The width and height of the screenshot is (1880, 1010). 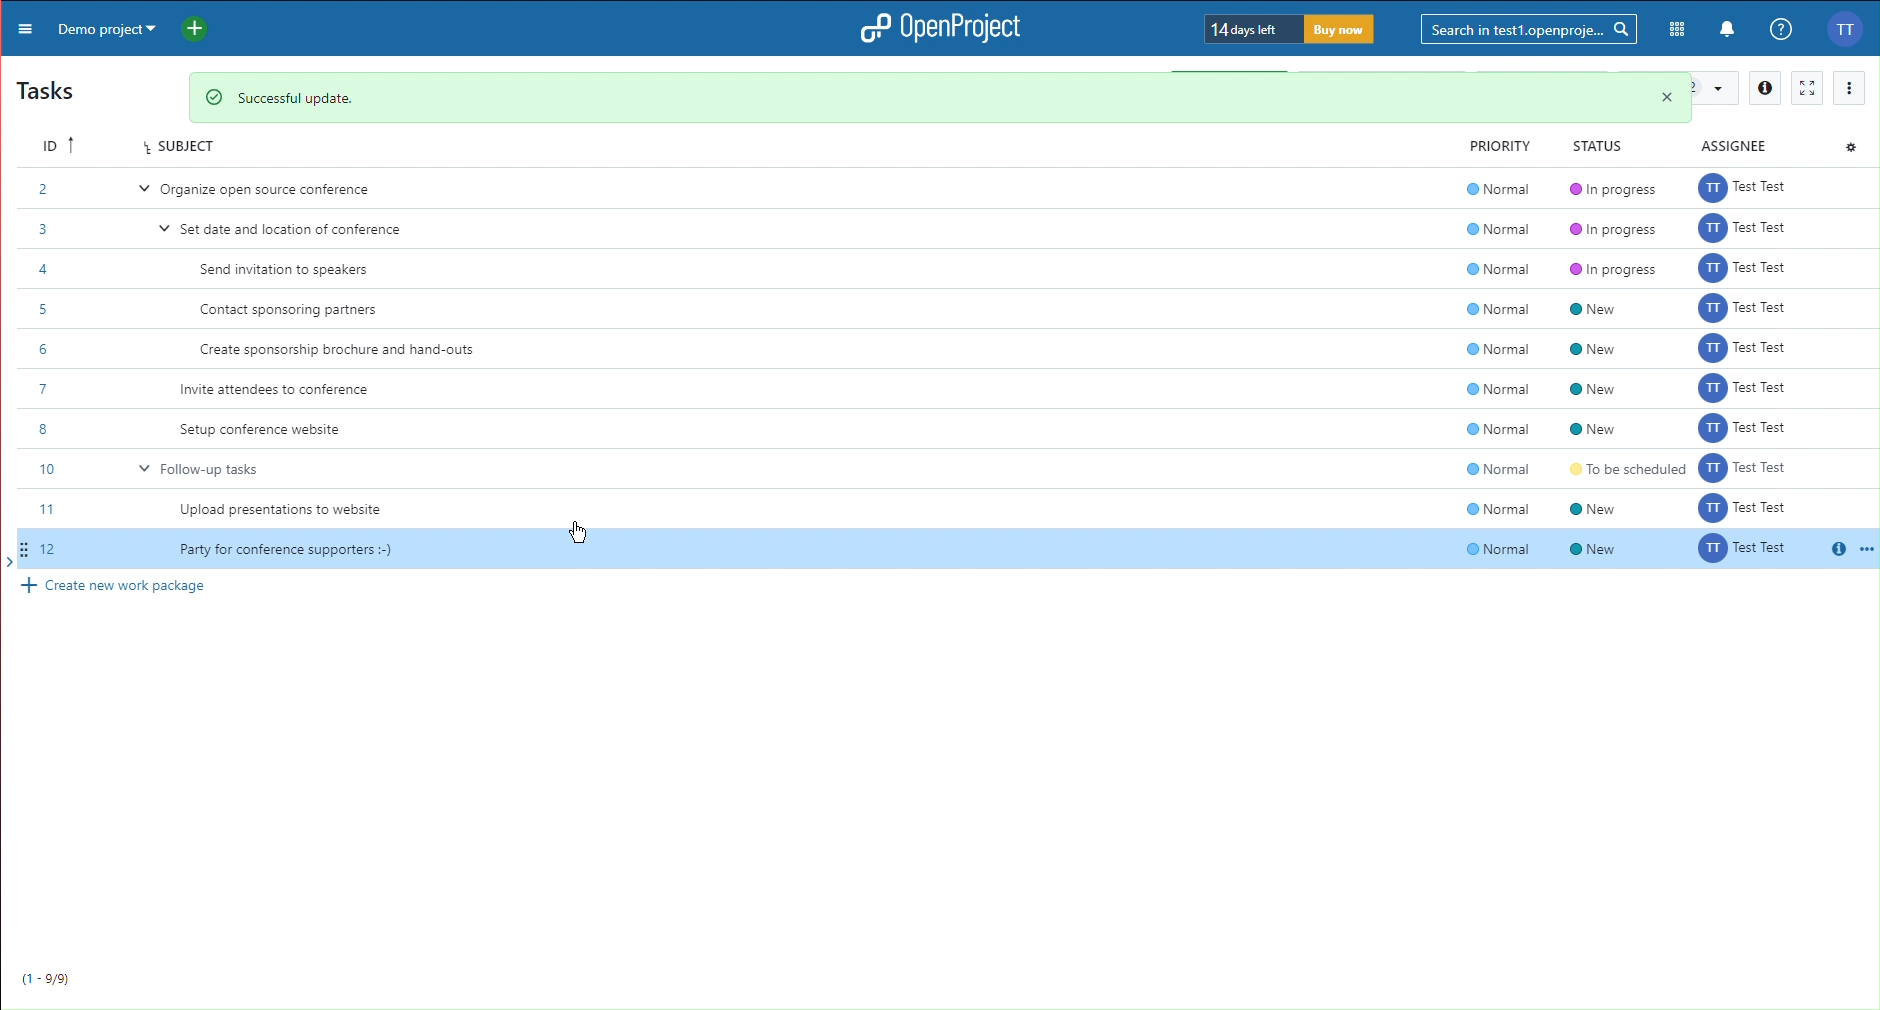 I want to click on ID, so click(x=47, y=143).